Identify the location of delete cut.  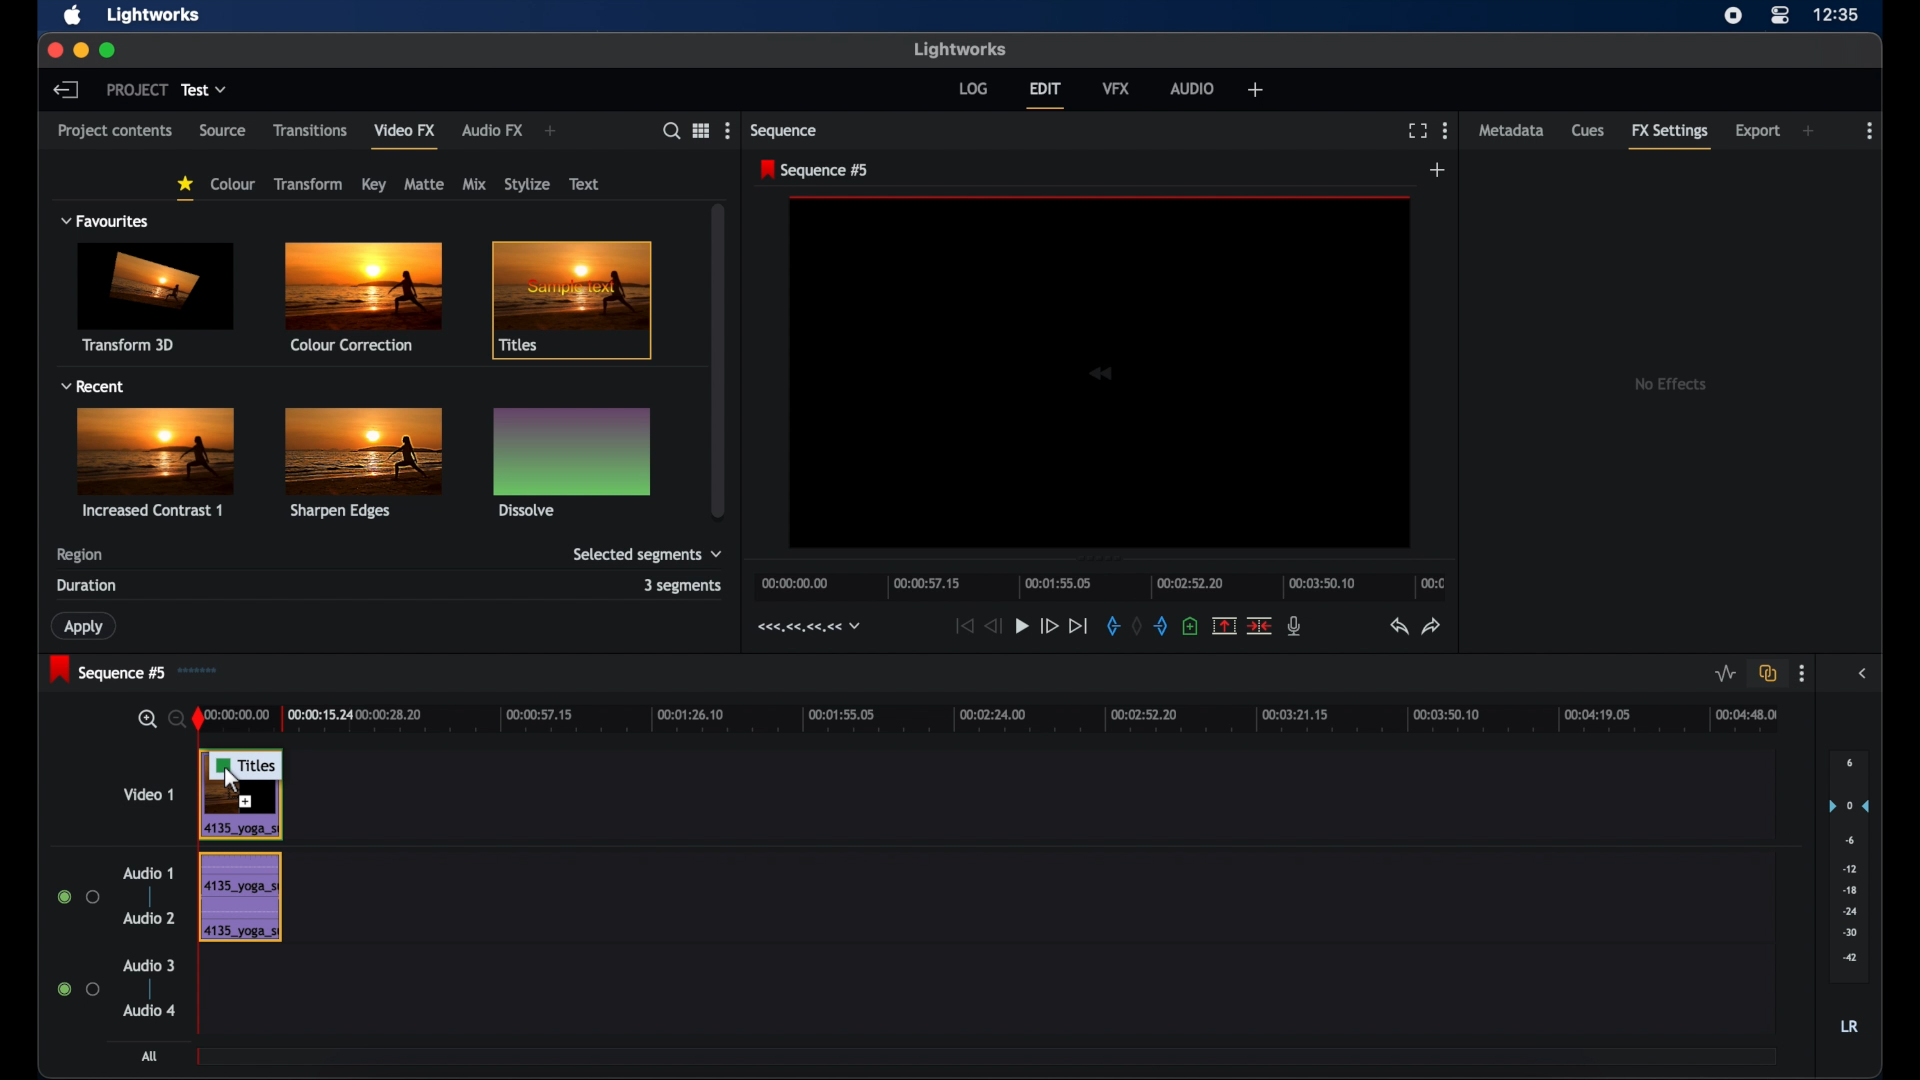
(1261, 625).